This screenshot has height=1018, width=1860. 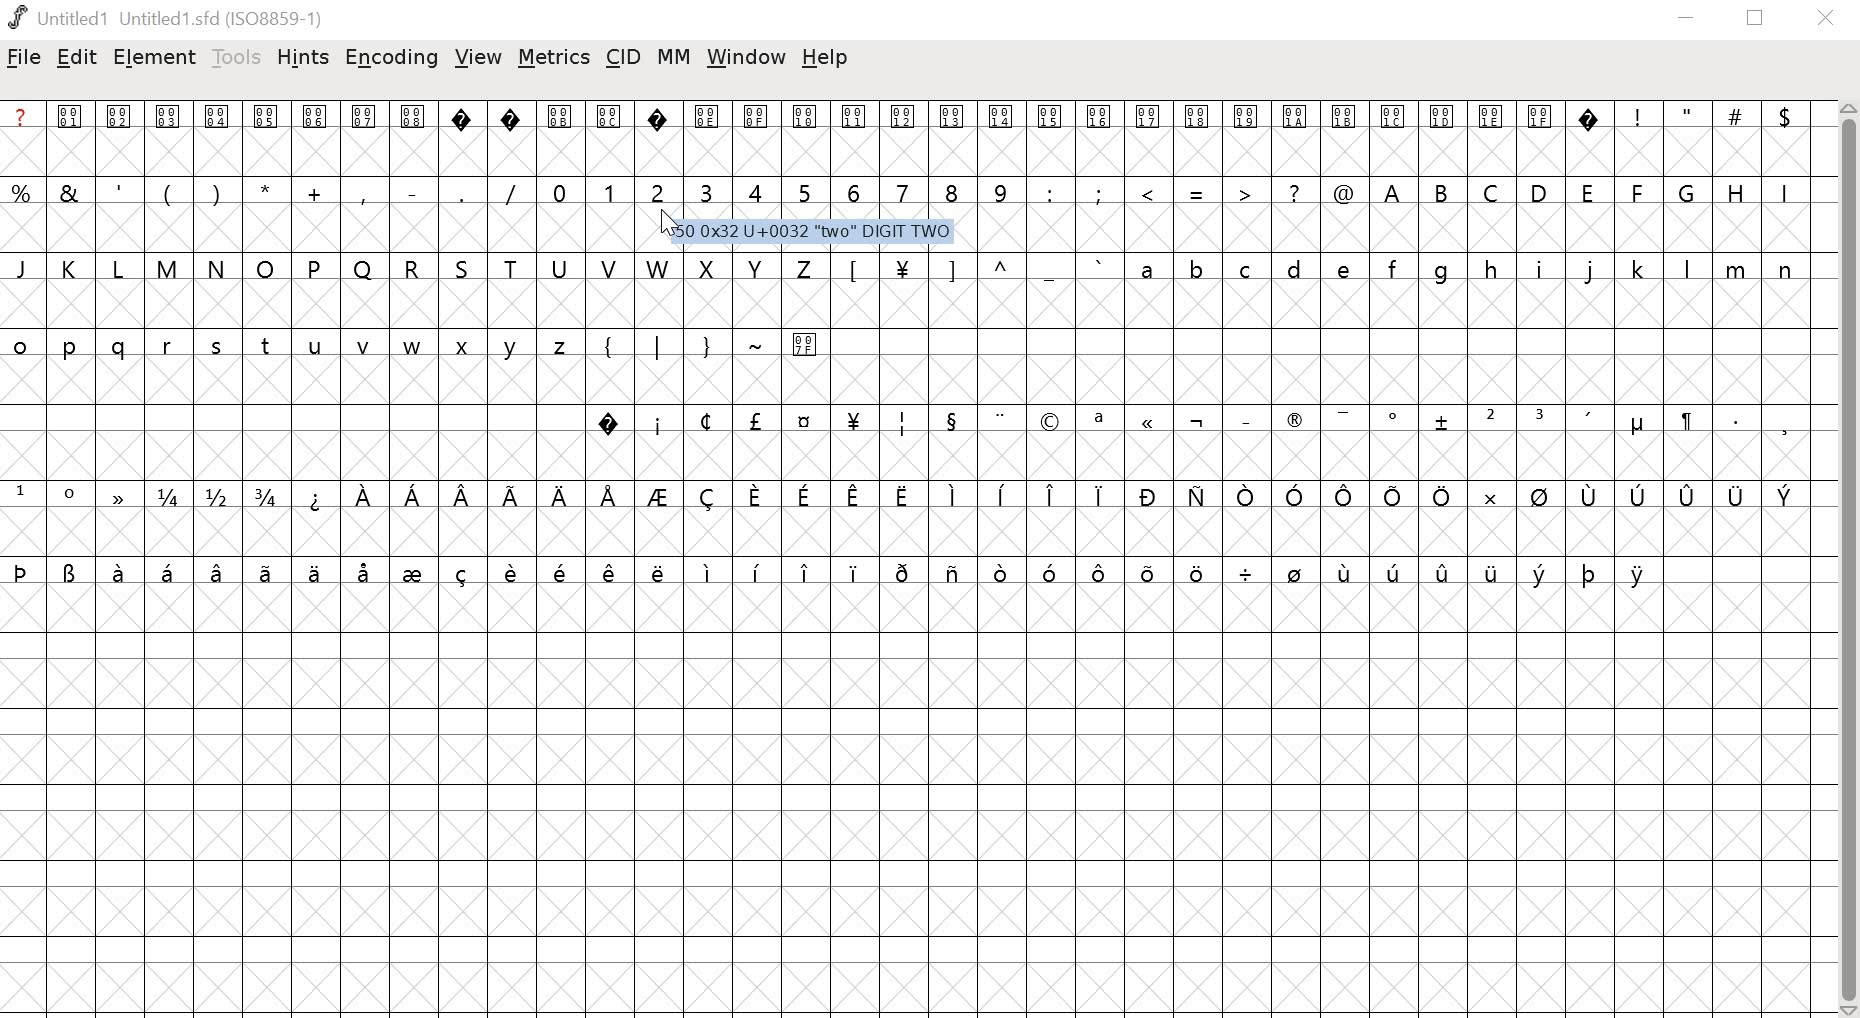 What do you see at coordinates (555, 58) in the screenshot?
I see `metrics` at bounding box center [555, 58].